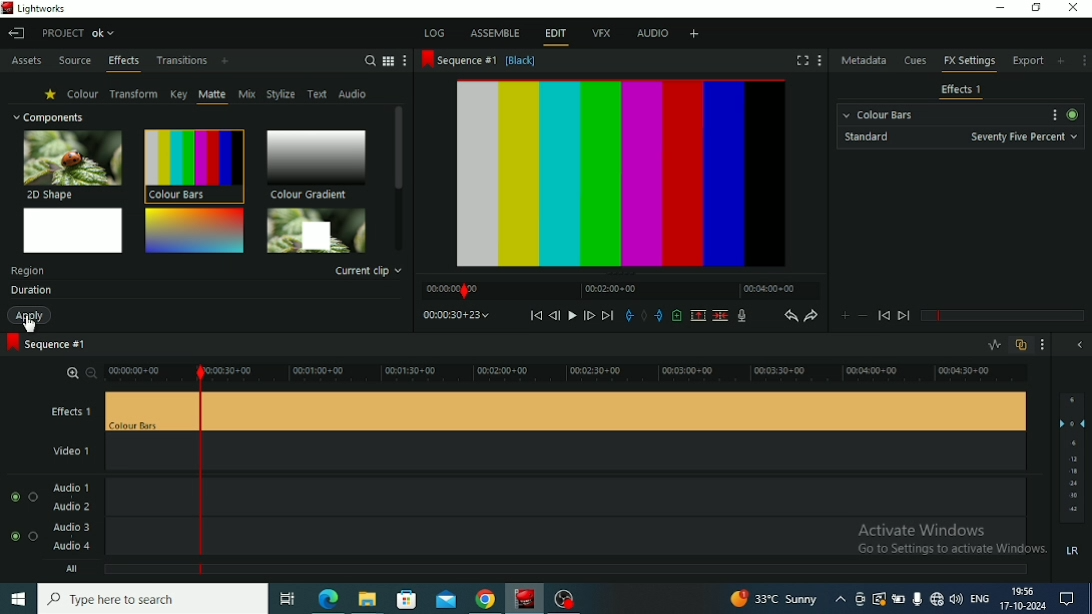 This screenshot has width=1092, height=614. What do you see at coordinates (918, 597) in the screenshot?
I see `microphone` at bounding box center [918, 597].